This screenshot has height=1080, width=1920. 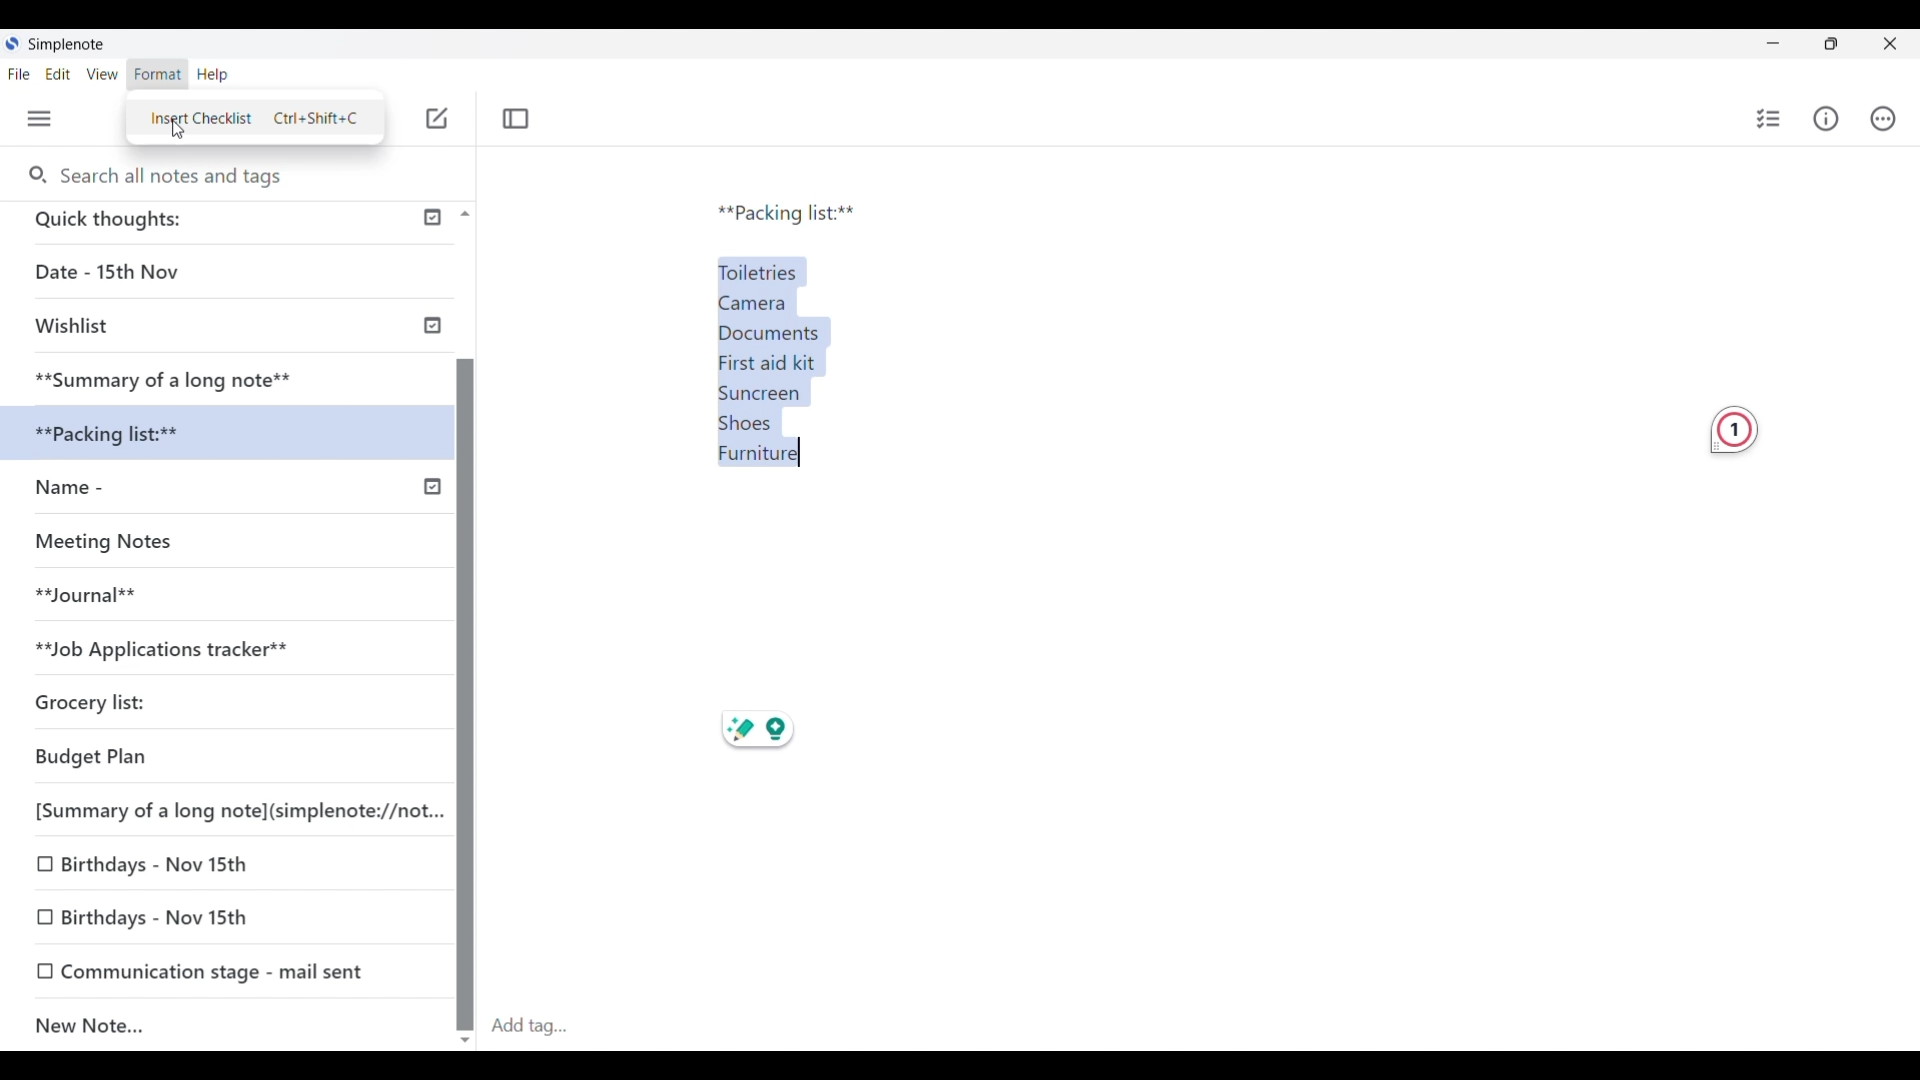 What do you see at coordinates (11, 43) in the screenshot?
I see `Software logo` at bounding box center [11, 43].